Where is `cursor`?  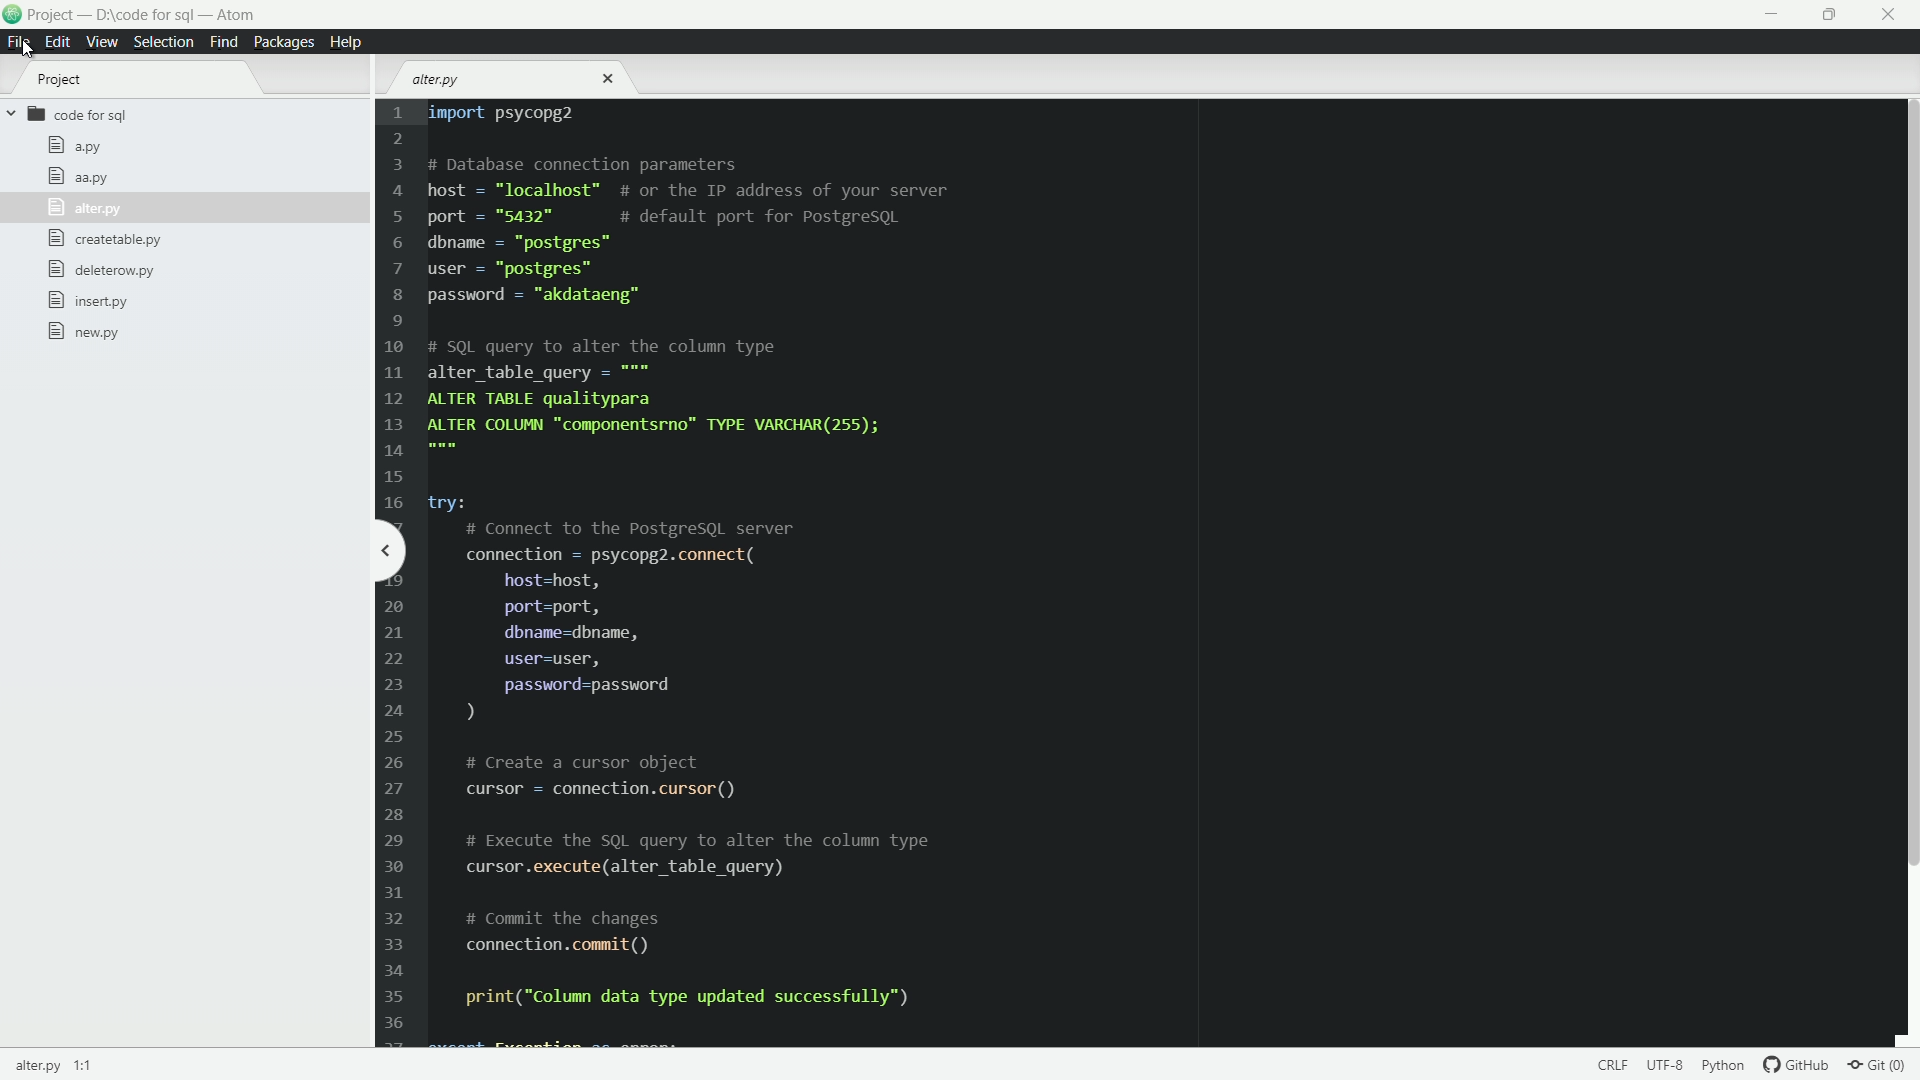
cursor is located at coordinates (27, 47).